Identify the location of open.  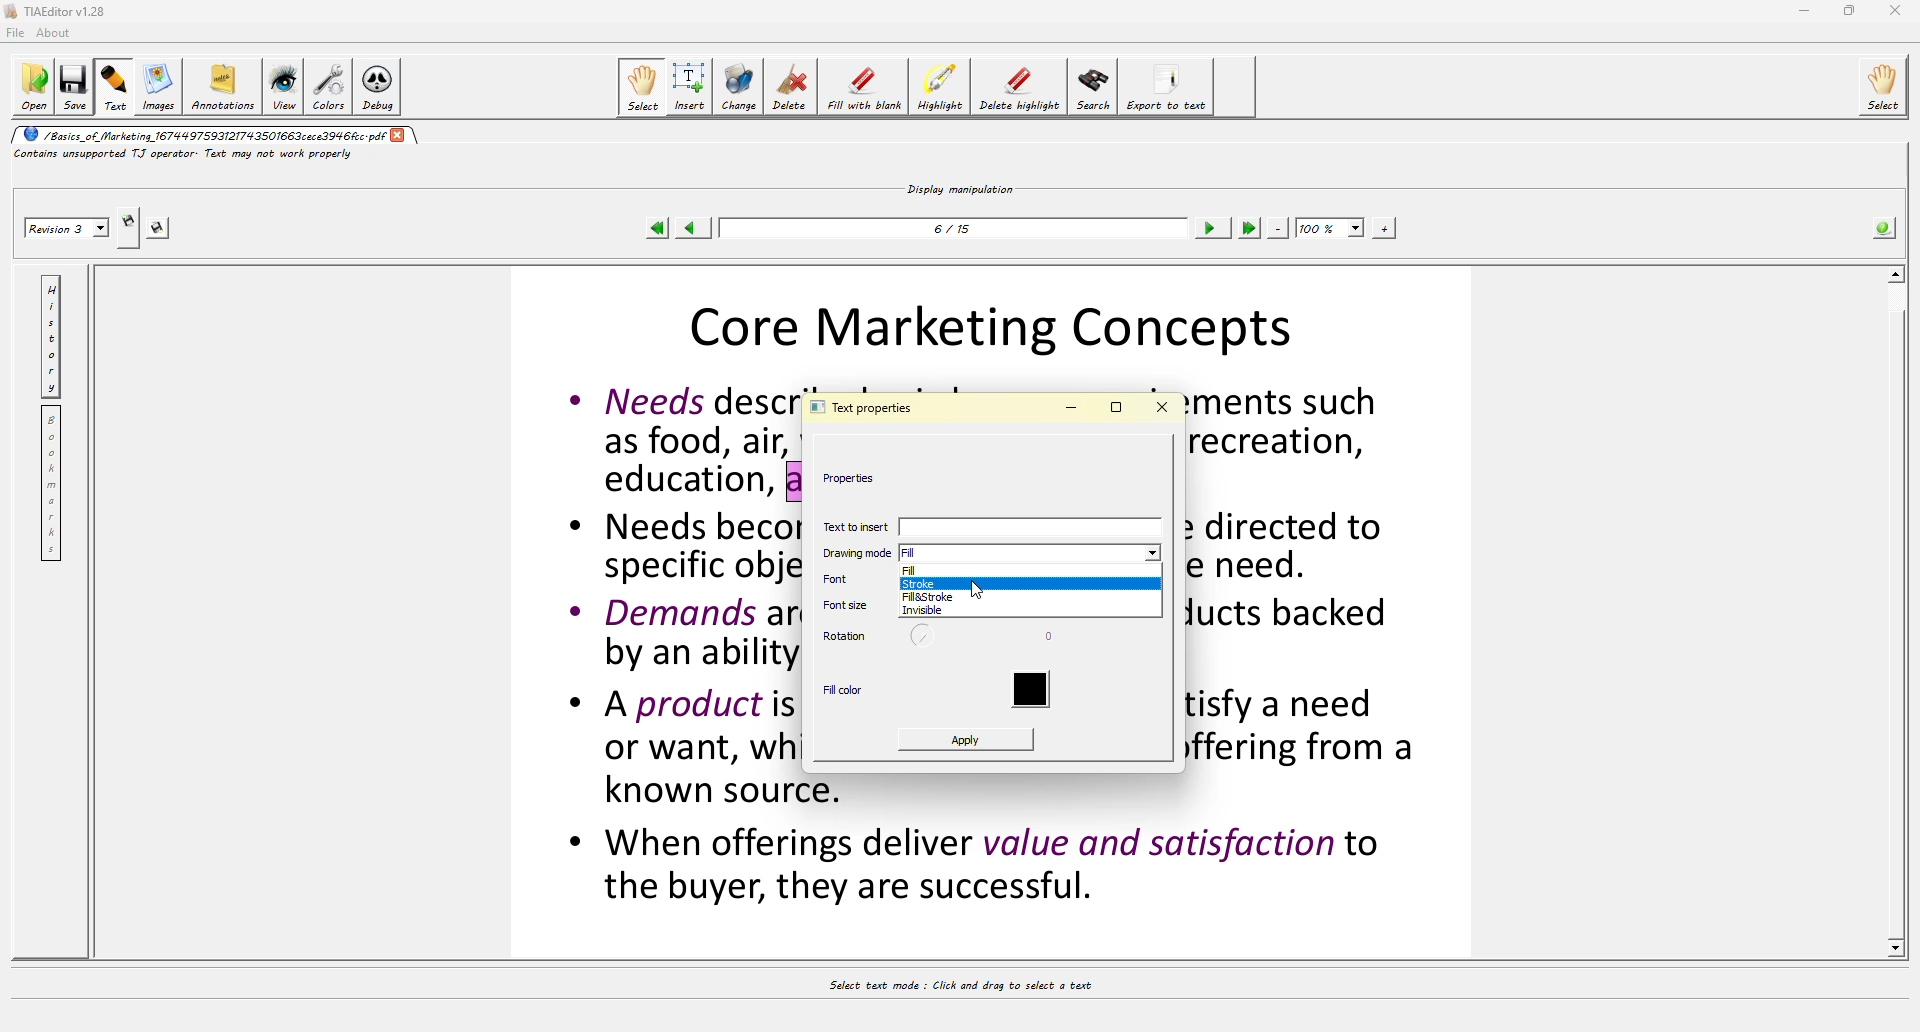
(30, 87).